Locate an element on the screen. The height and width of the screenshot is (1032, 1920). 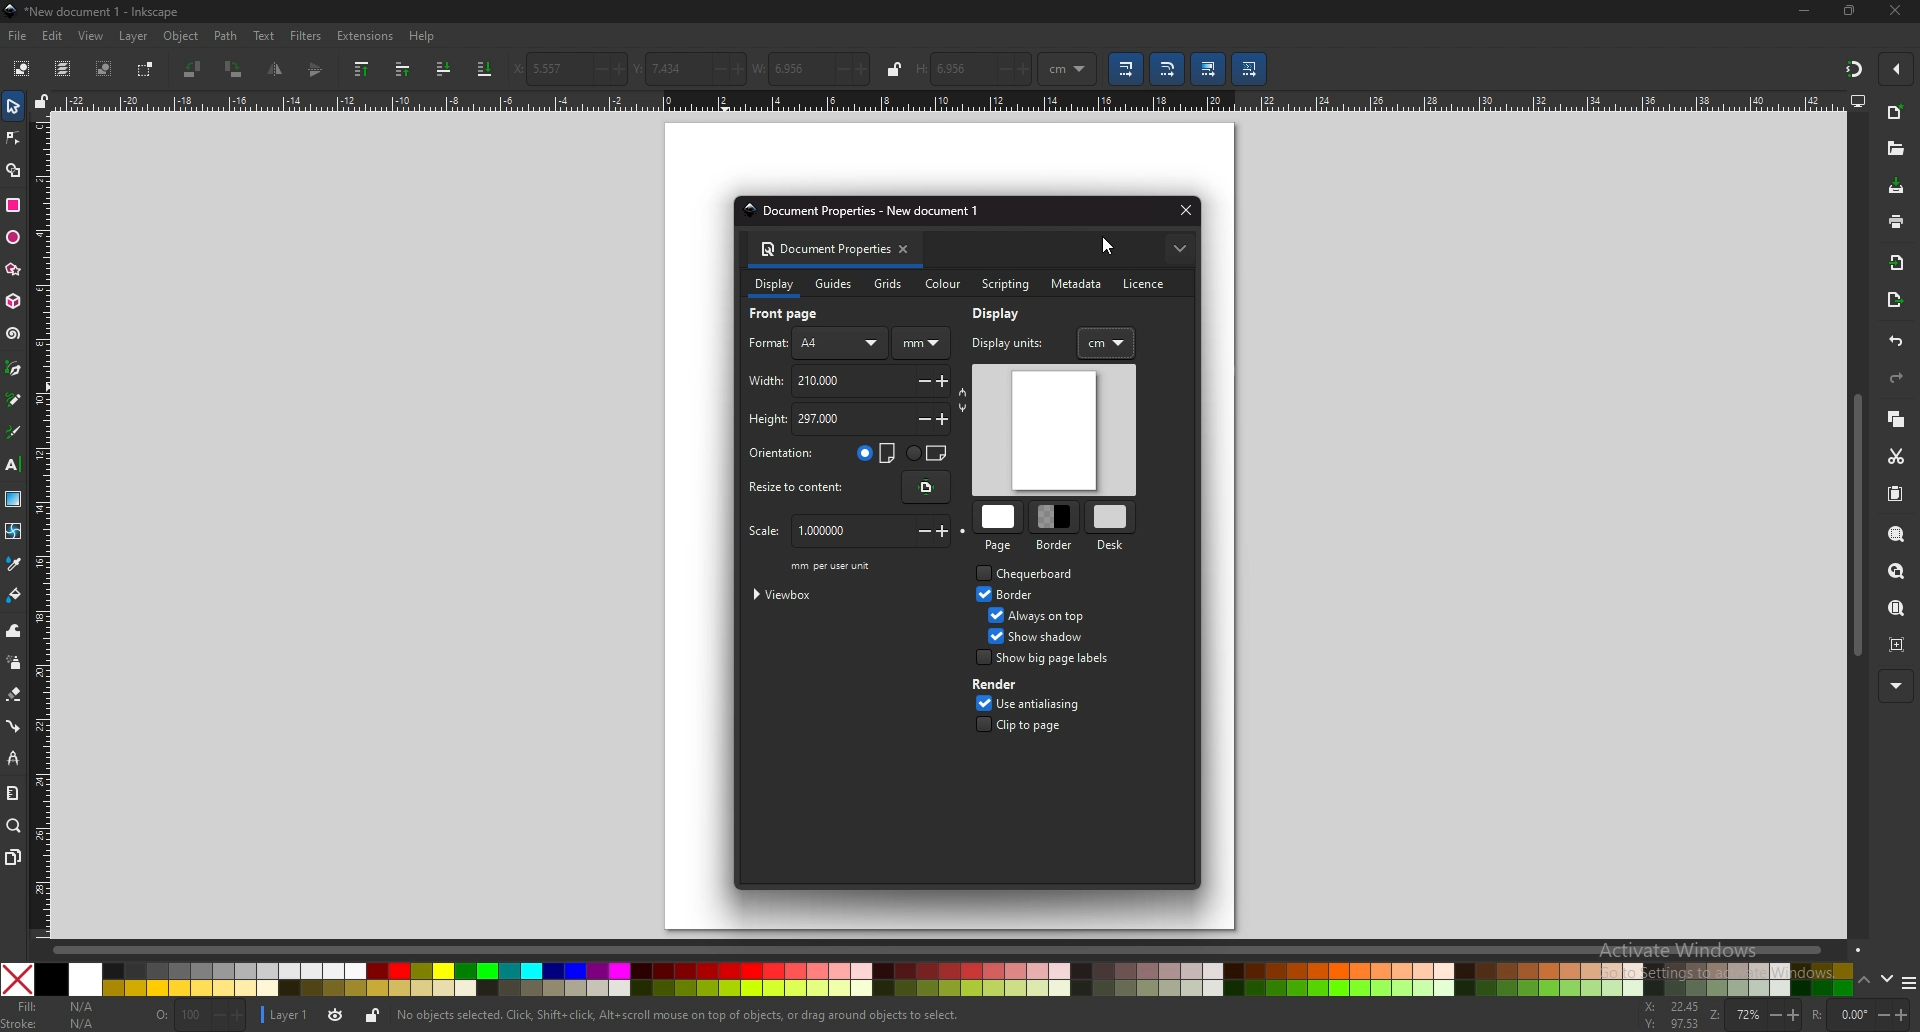
cut is located at coordinates (1896, 457).